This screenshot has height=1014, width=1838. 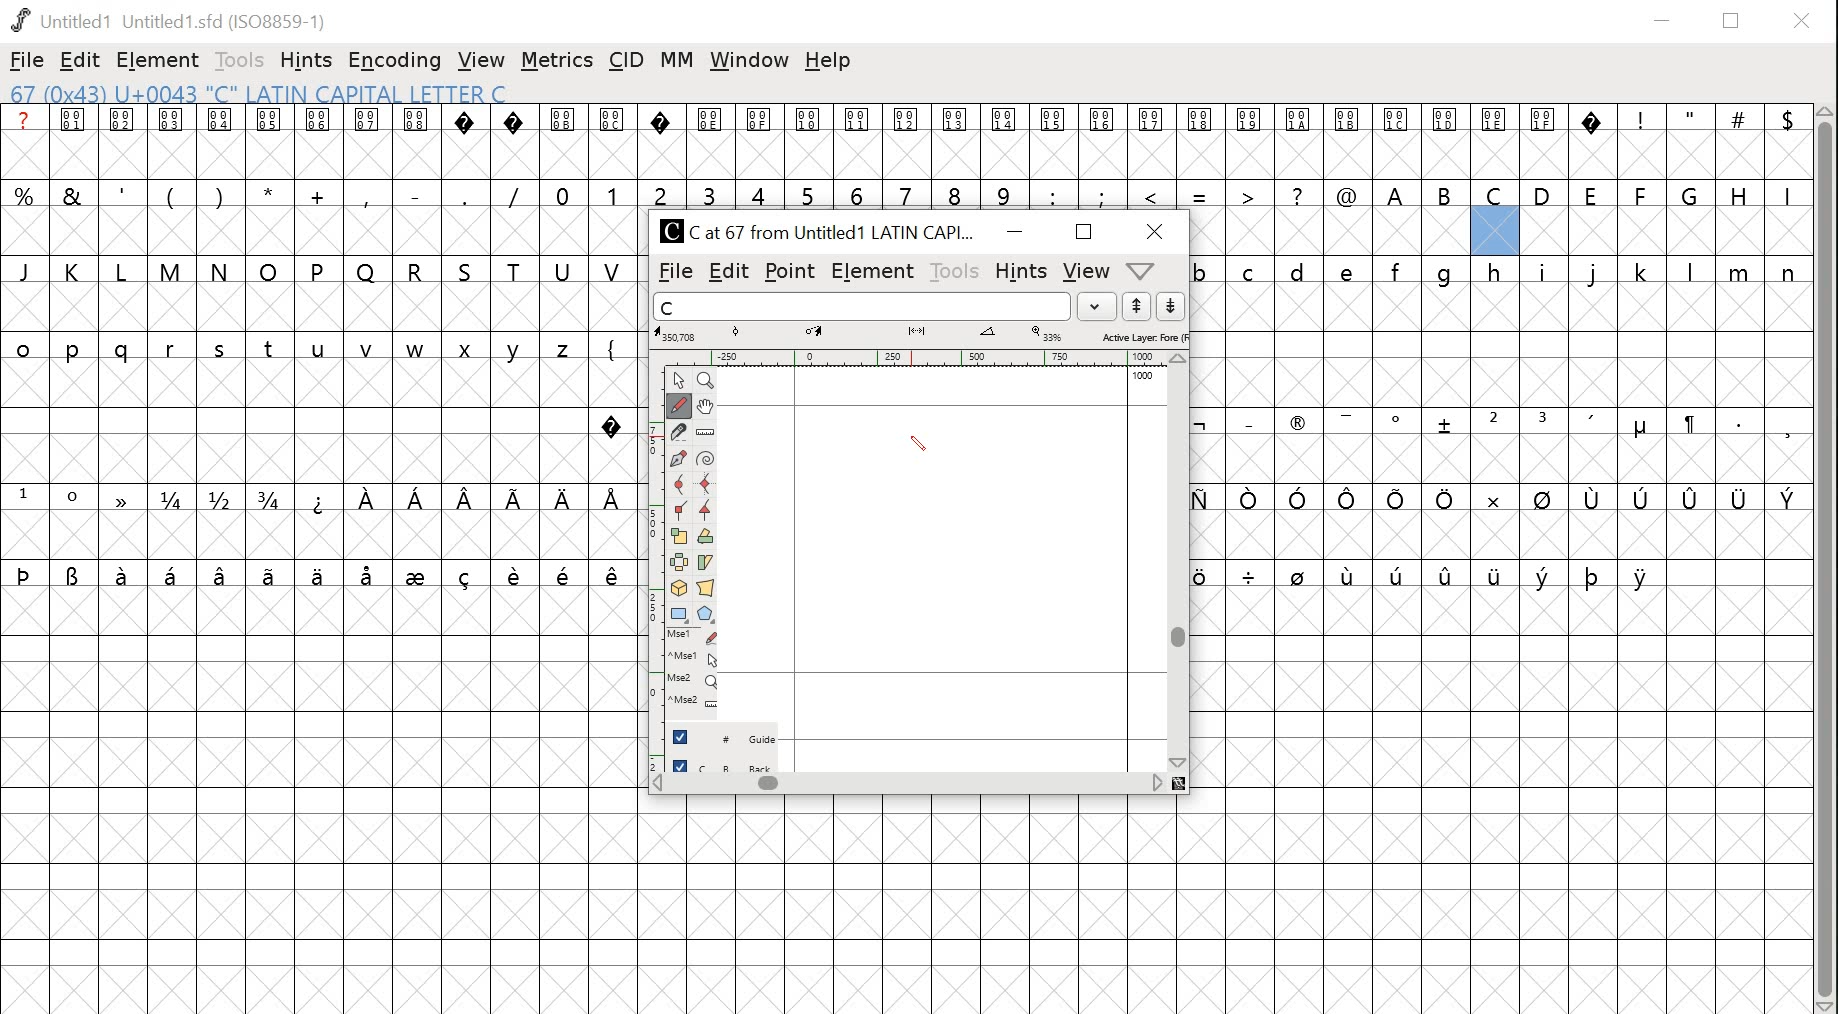 What do you see at coordinates (157, 60) in the screenshot?
I see `element` at bounding box center [157, 60].